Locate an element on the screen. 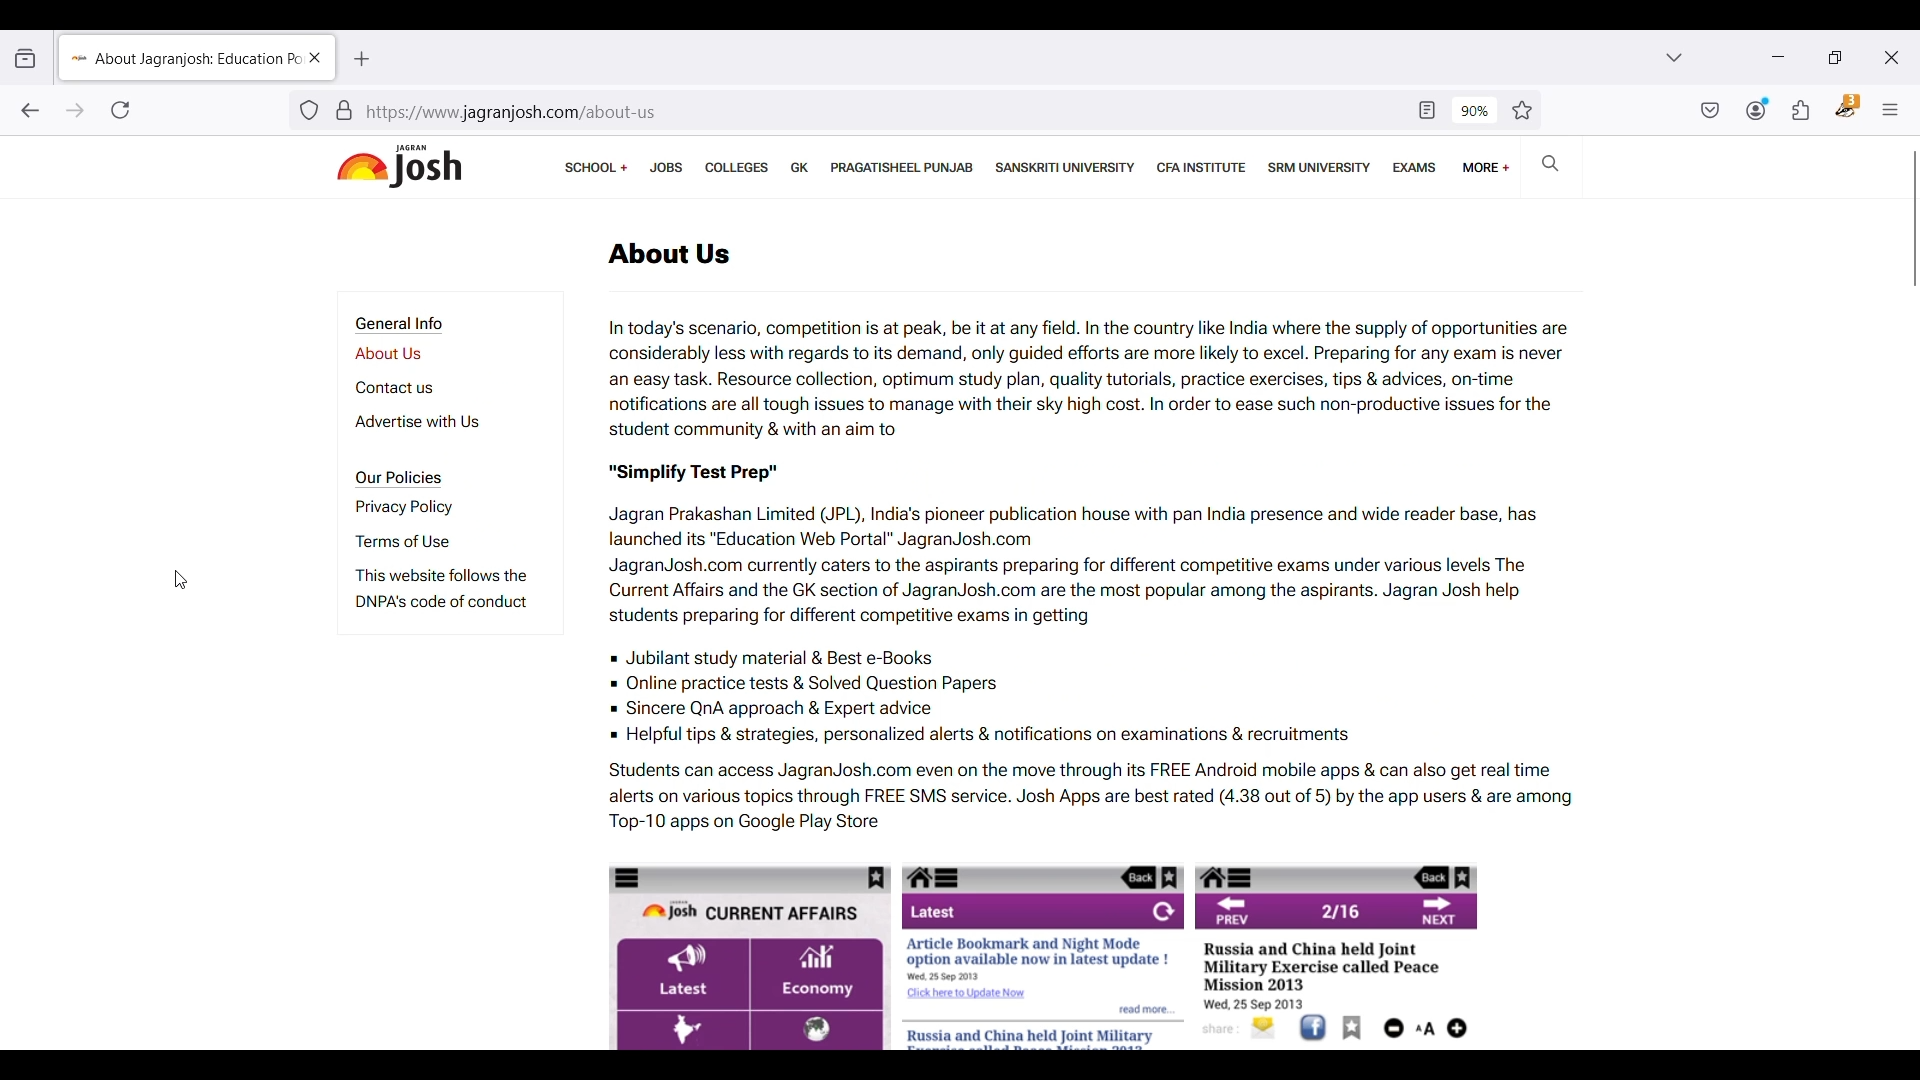  Vertical slide bar is located at coordinates (1915, 219).